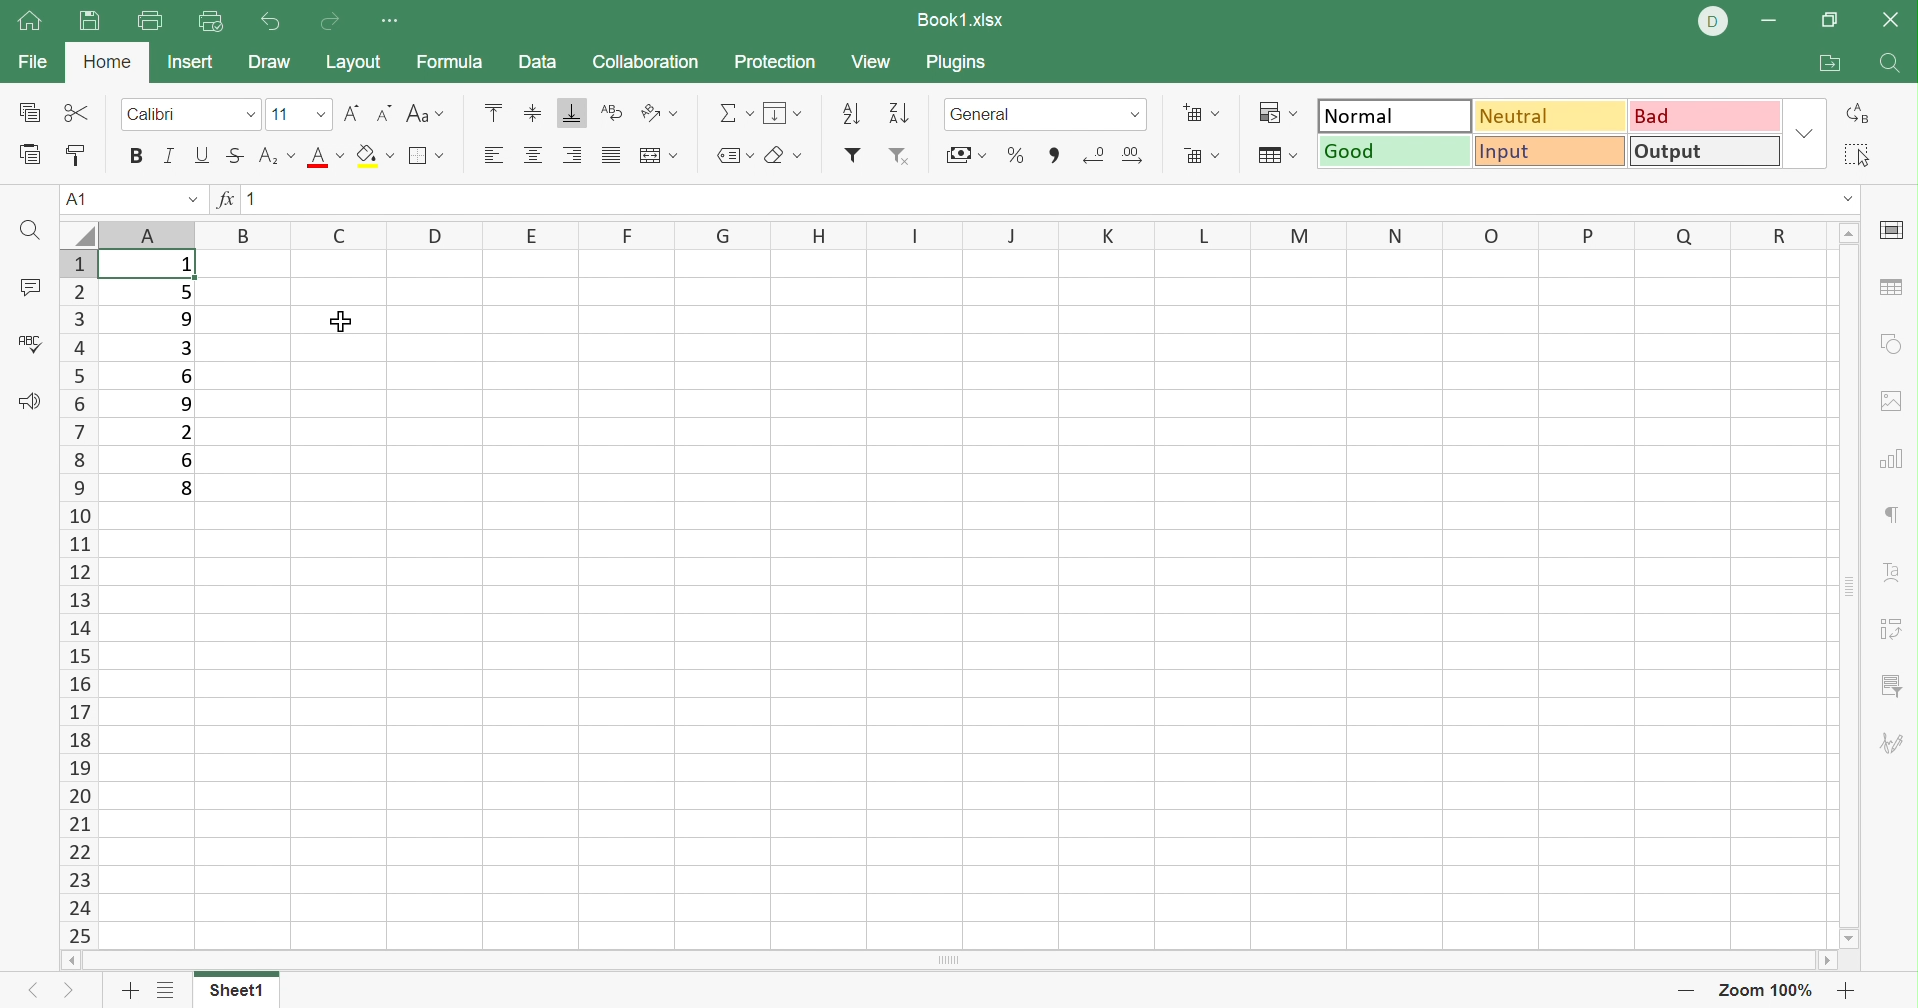  What do you see at coordinates (203, 158) in the screenshot?
I see `Underline` at bounding box center [203, 158].